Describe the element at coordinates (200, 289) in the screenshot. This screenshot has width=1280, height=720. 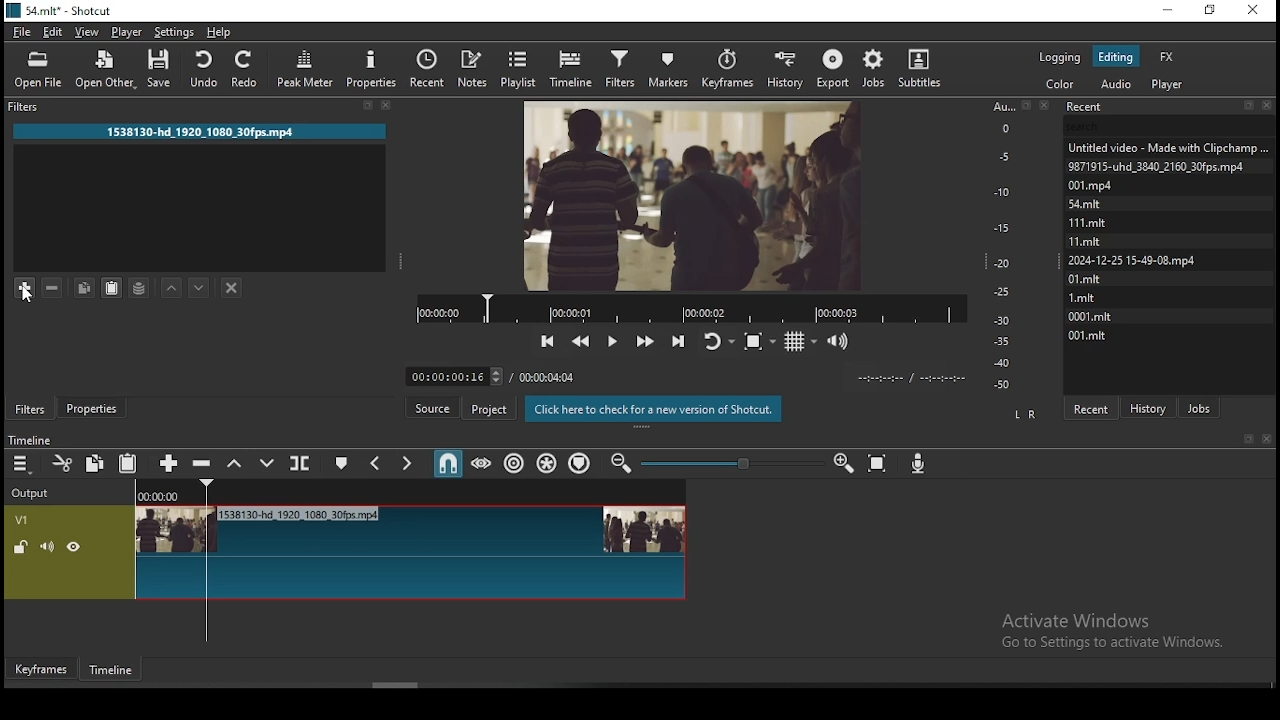
I see `move filter ` at that location.